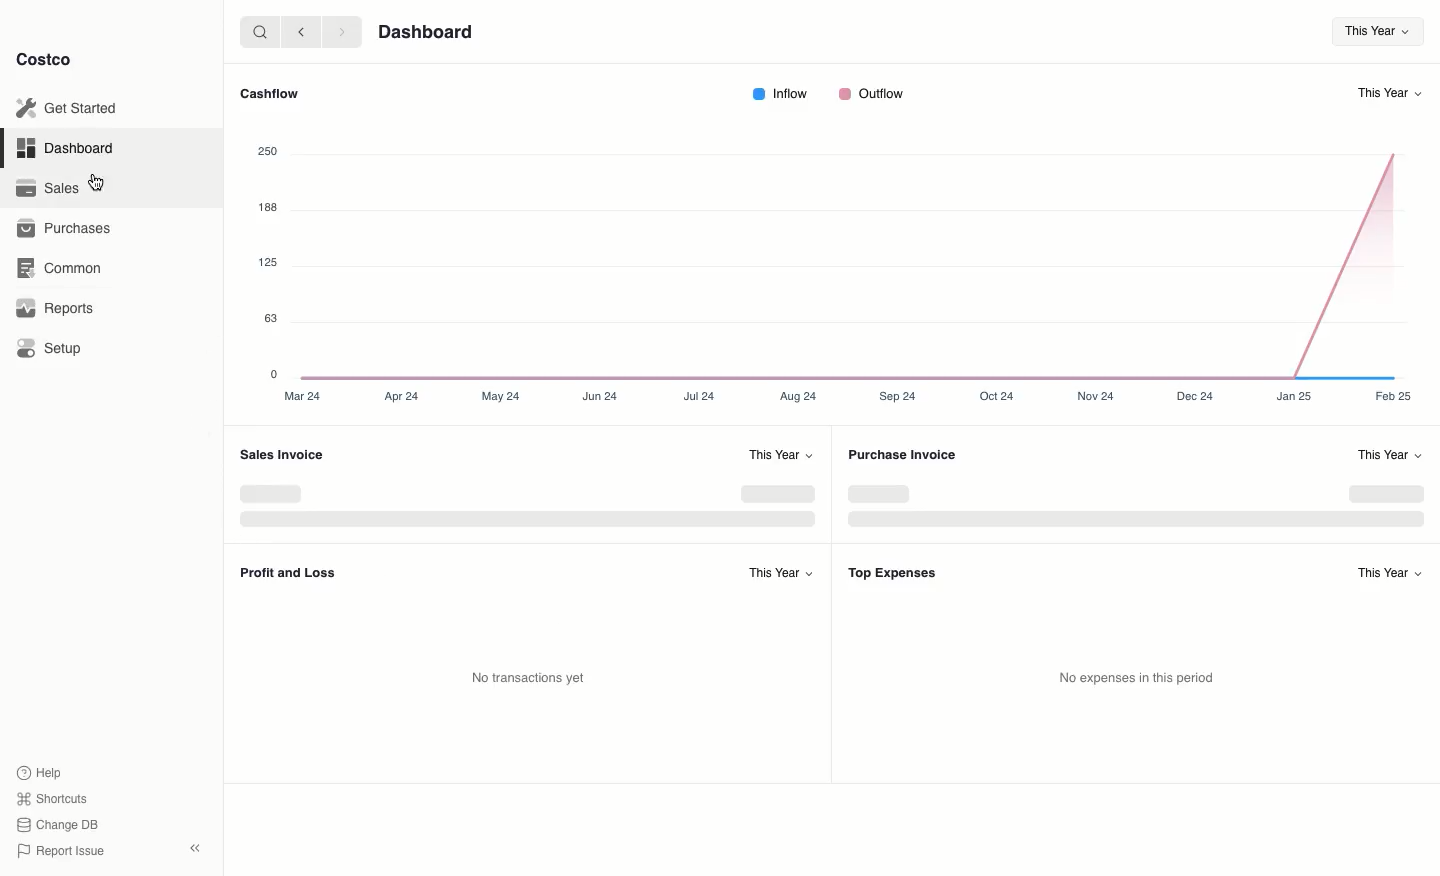 This screenshot has height=876, width=1440. I want to click on Nov 24, so click(1102, 396).